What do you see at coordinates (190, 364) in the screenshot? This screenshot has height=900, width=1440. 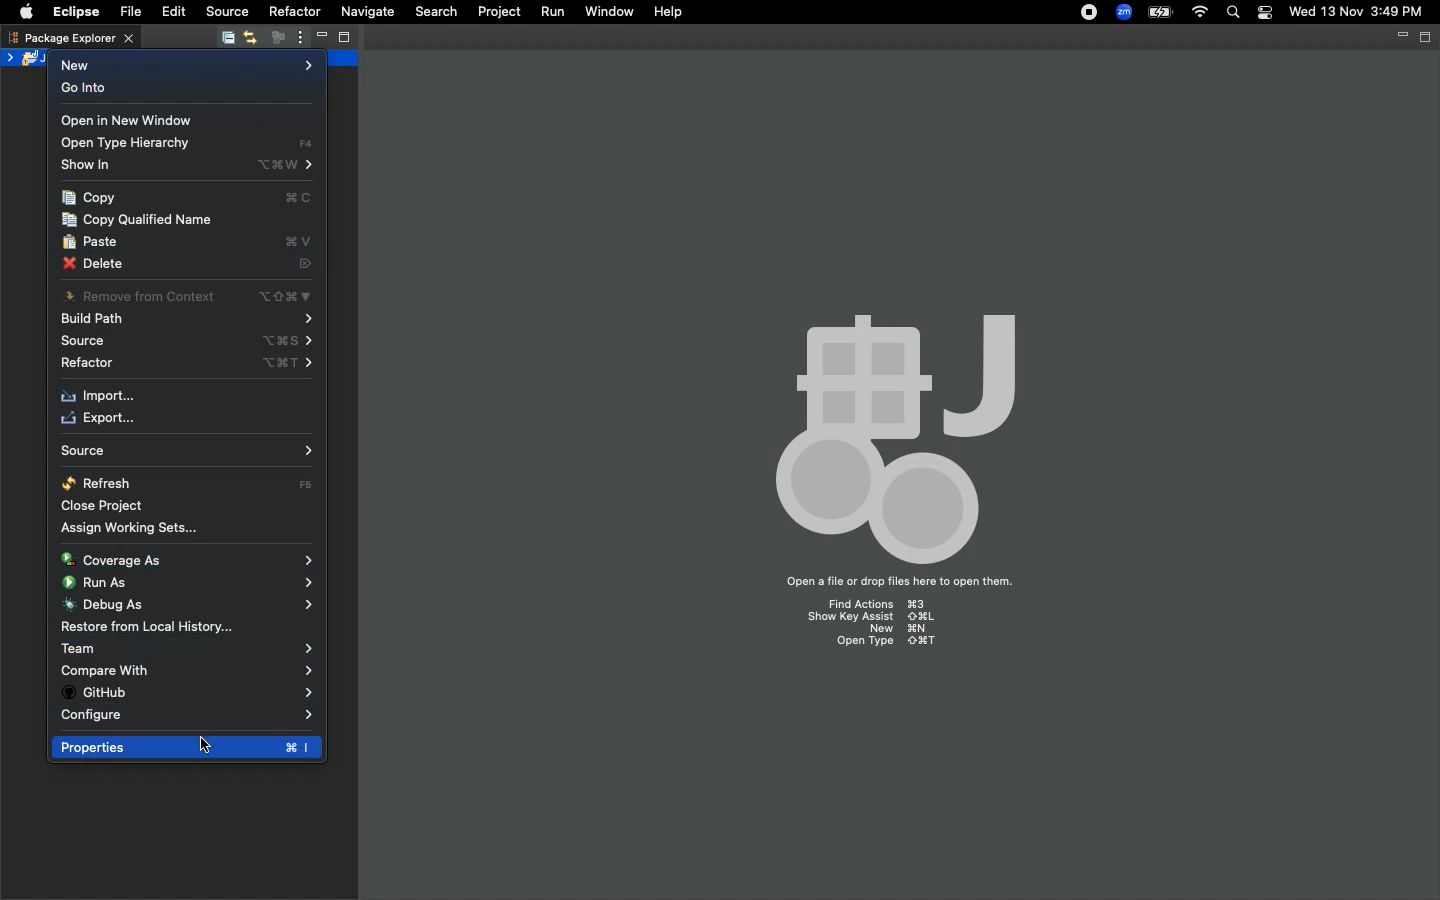 I see `Refactor` at bounding box center [190, 364].